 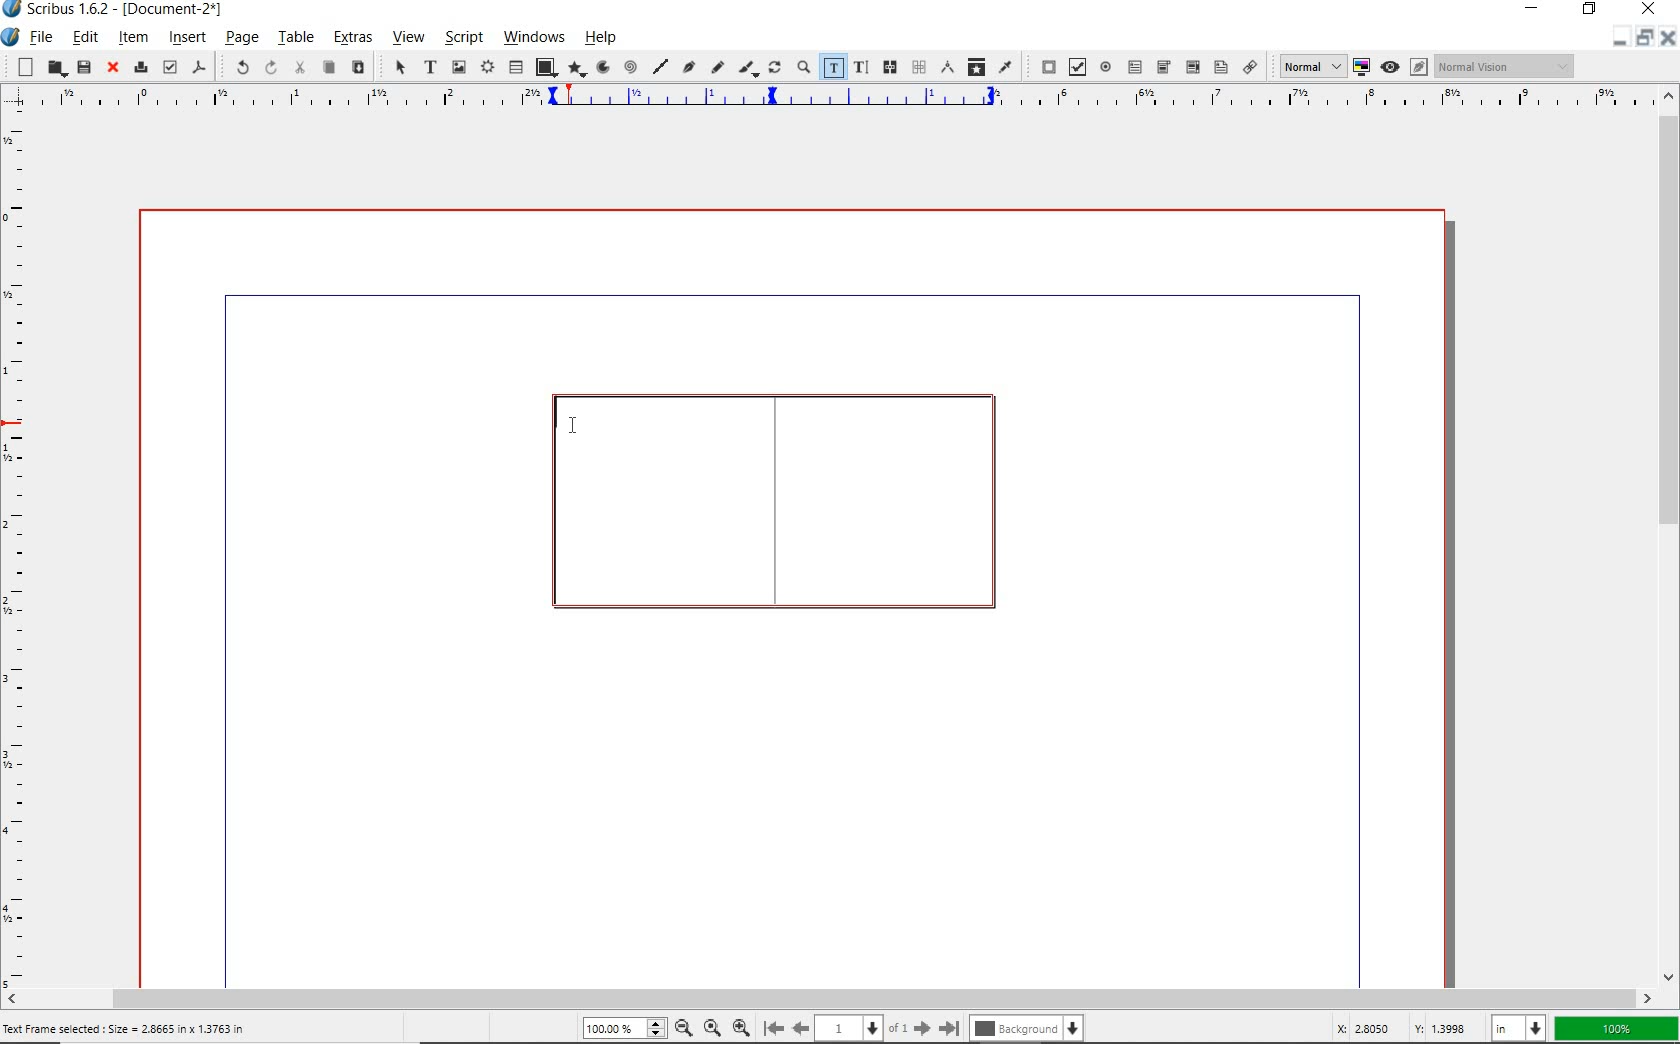 I want to click on preview mode, so click(x=1407, y=67).